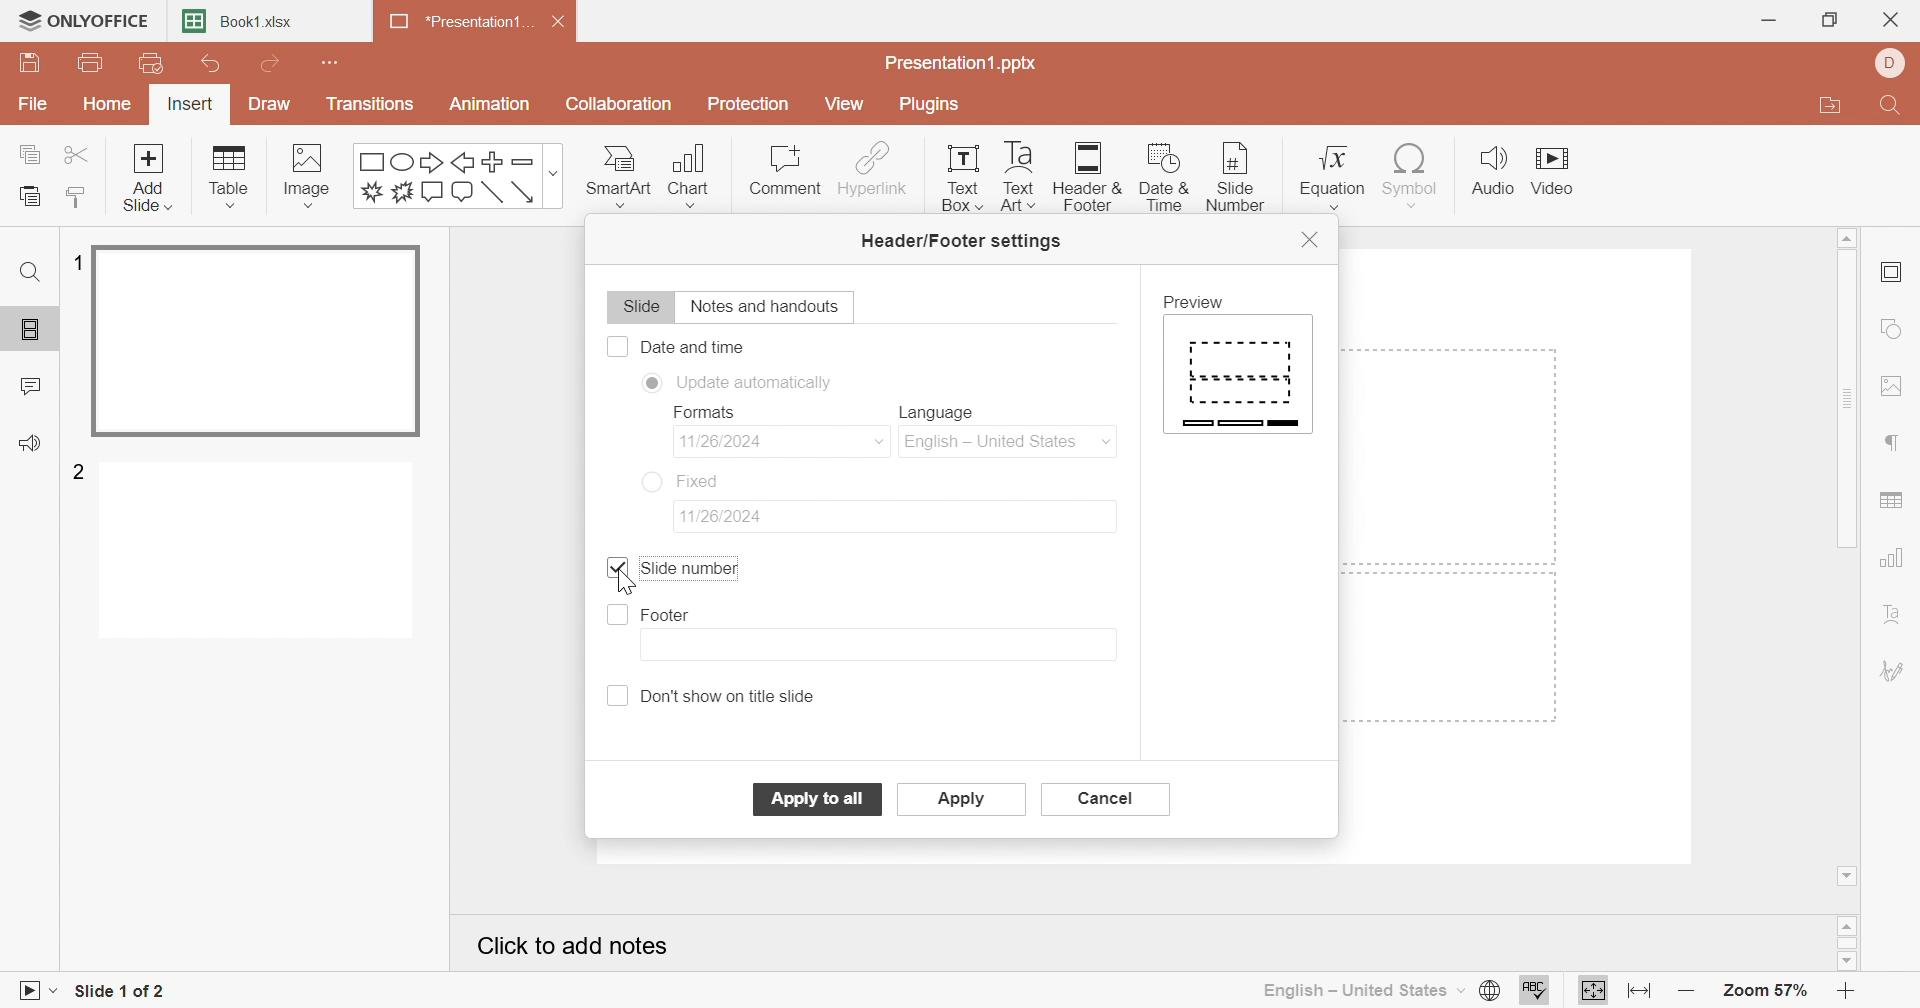  I want to click on Smart, so click(617, 172).